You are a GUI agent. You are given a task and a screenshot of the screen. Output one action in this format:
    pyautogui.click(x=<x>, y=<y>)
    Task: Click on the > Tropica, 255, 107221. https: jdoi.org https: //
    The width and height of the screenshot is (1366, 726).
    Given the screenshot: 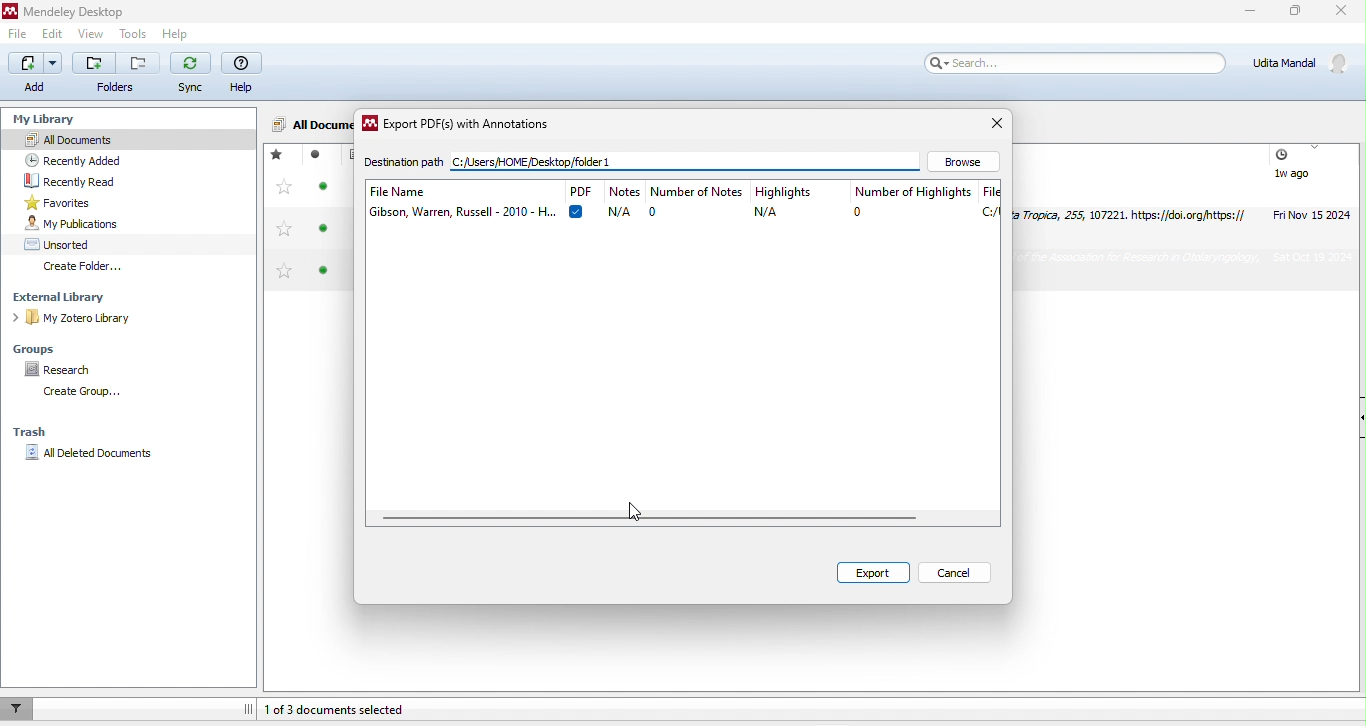 What is the action you would take?
    pyautogui.click(x=1135, y=213)
    